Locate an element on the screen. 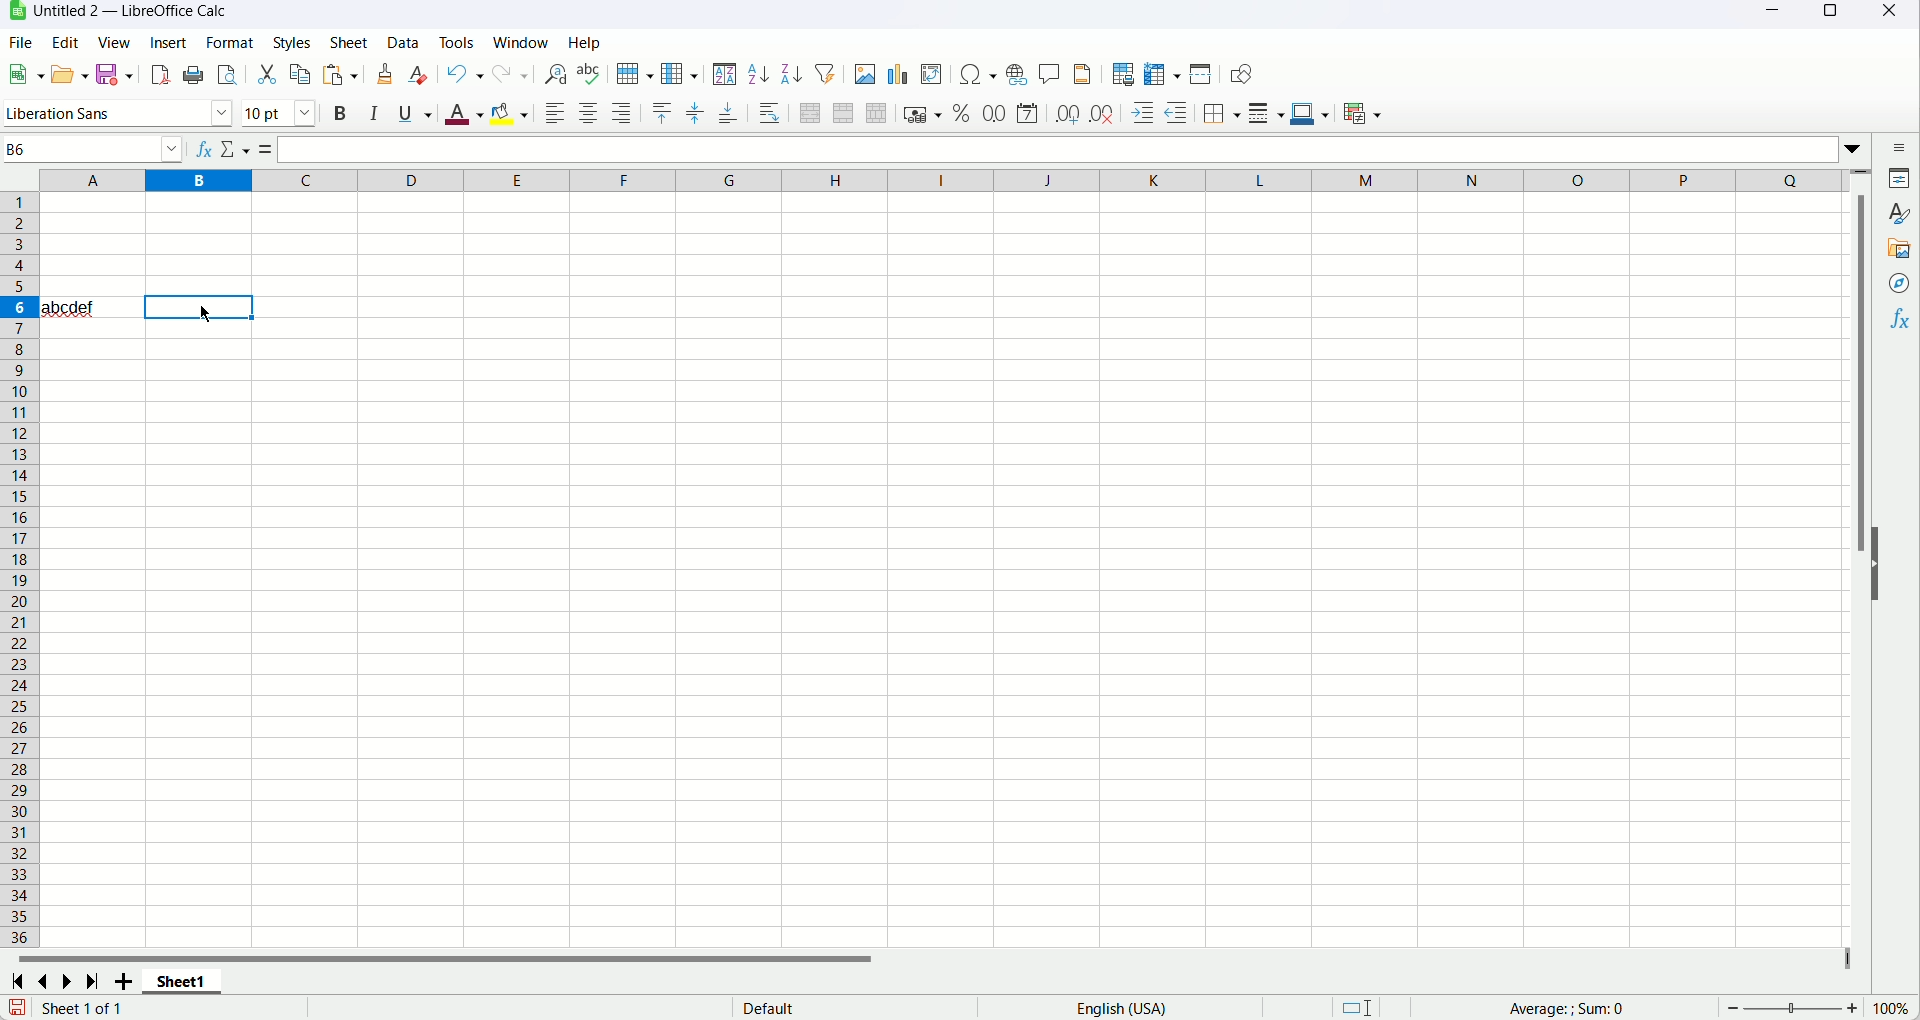 The height and width of the screenshot is (1020, 1920). scroll to first sheet is located at coordinates (22, 979).